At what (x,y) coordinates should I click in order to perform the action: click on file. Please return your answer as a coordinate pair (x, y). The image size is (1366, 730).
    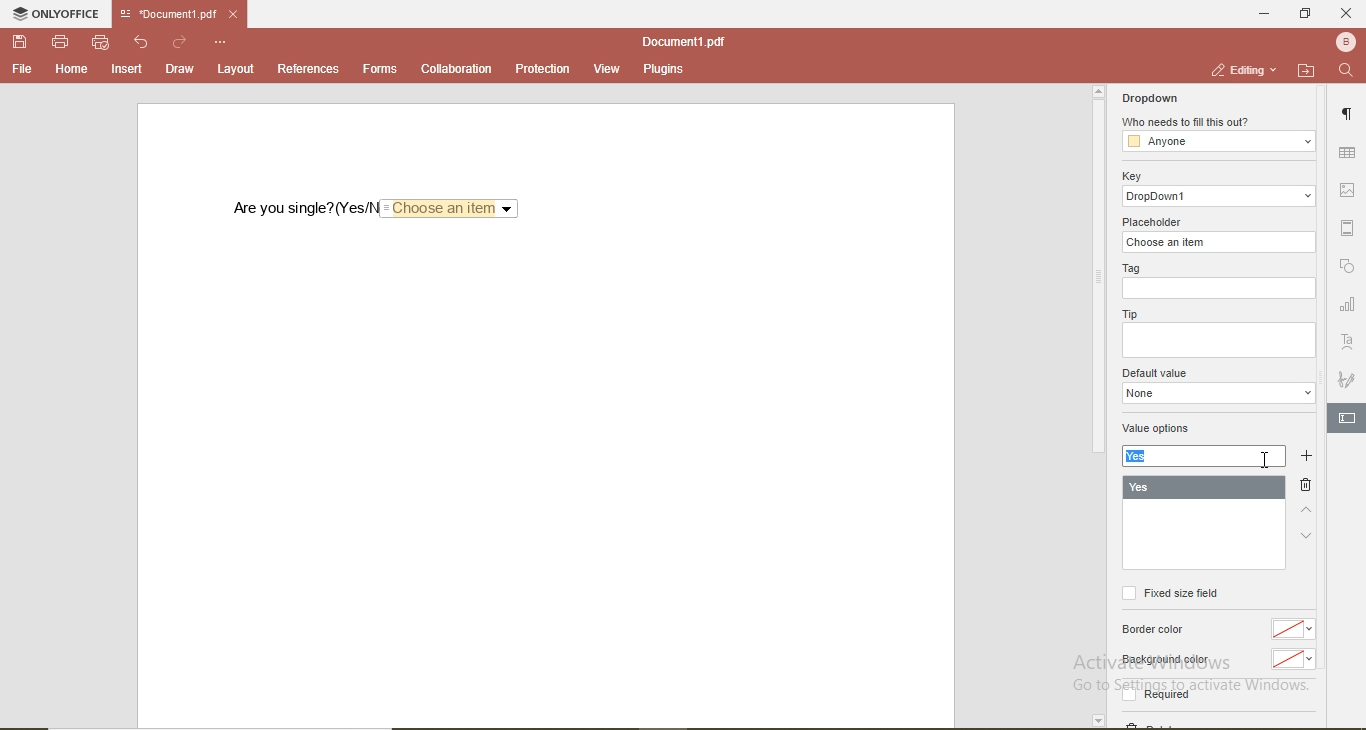
    Looking at the image, I should click on (23, 70).